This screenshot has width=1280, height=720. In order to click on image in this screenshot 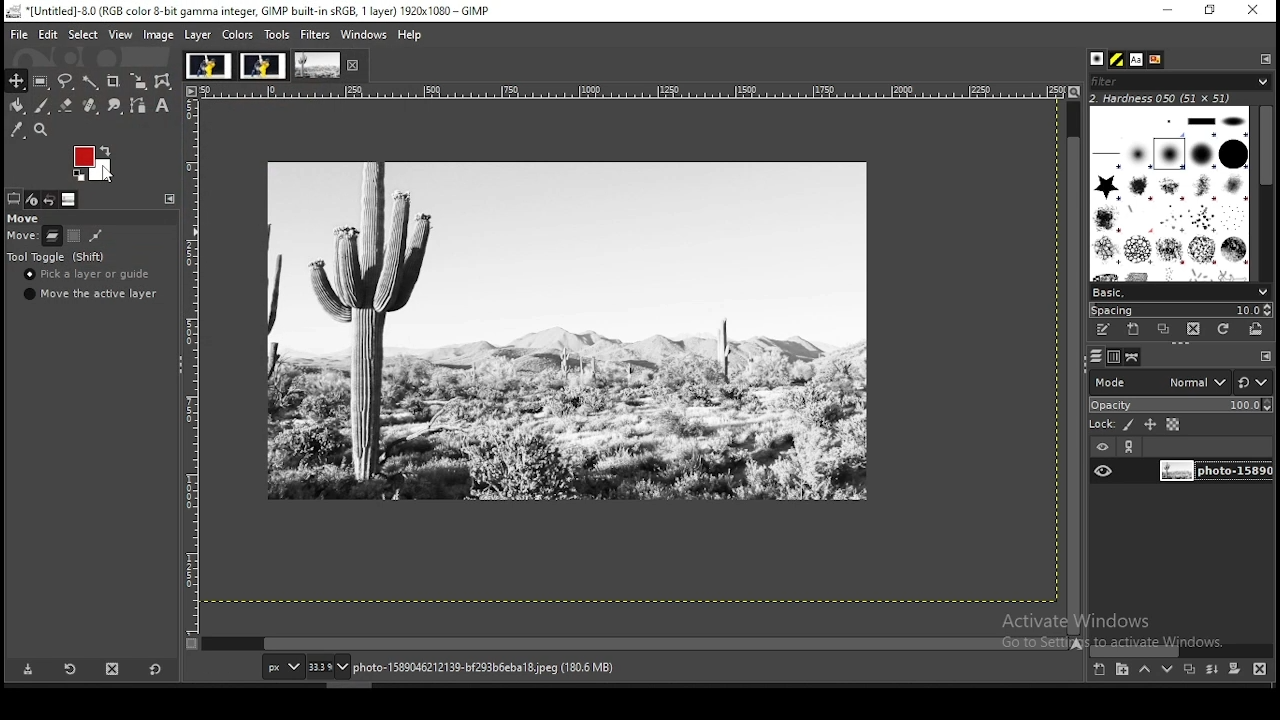, I will do `click(317, 65)`.